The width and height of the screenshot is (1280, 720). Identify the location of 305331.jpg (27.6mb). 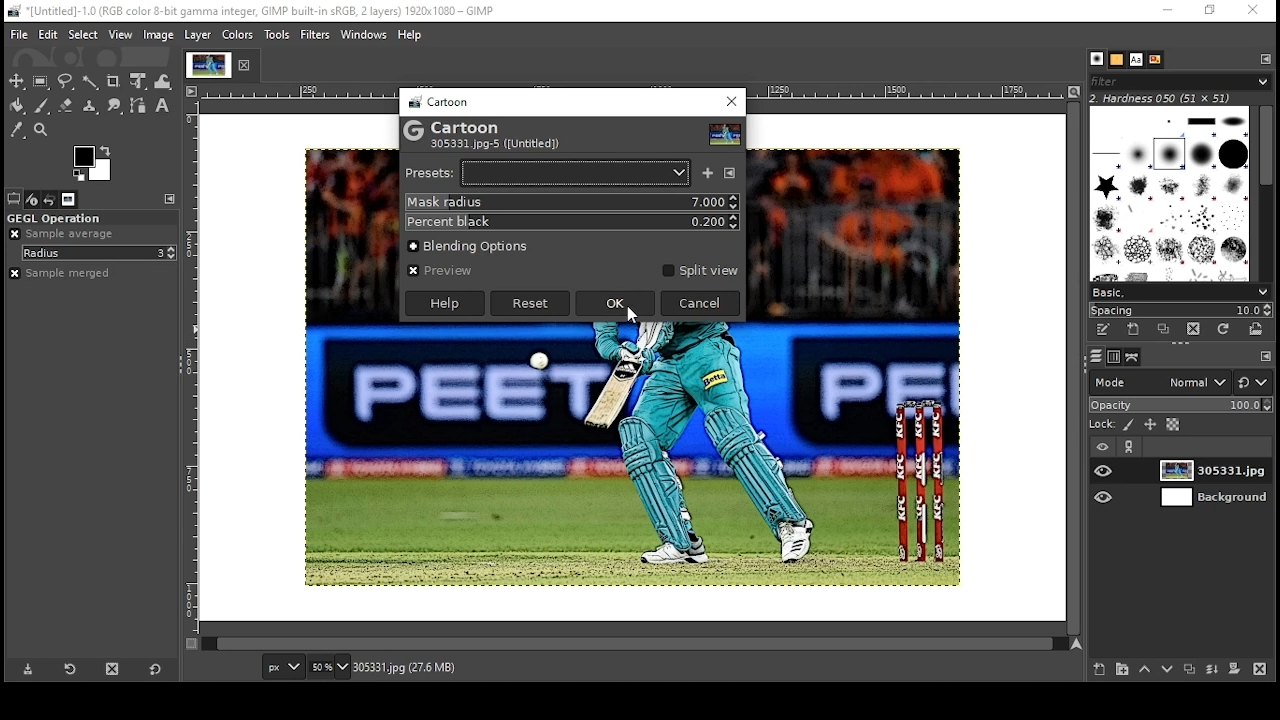
(405, 668).